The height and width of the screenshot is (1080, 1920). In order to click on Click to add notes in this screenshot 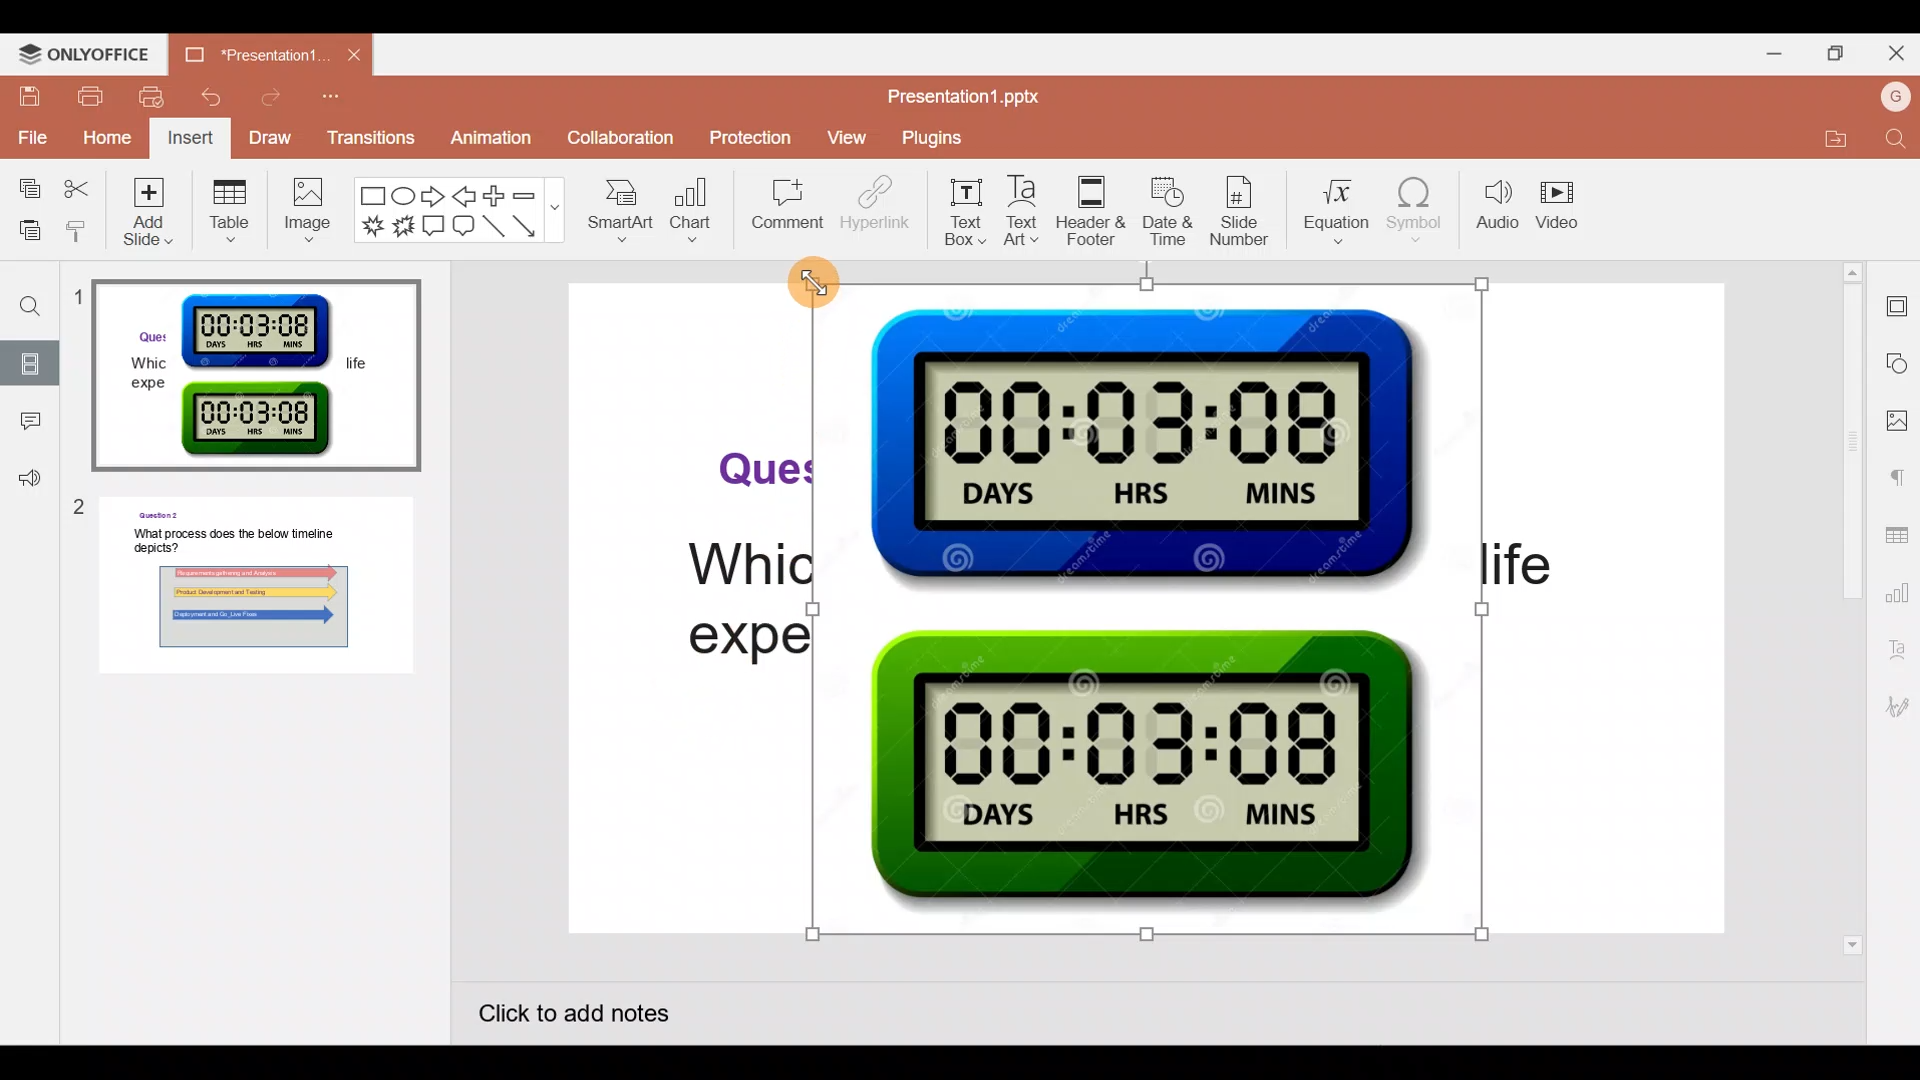, I will do `click(594, 1015)`.